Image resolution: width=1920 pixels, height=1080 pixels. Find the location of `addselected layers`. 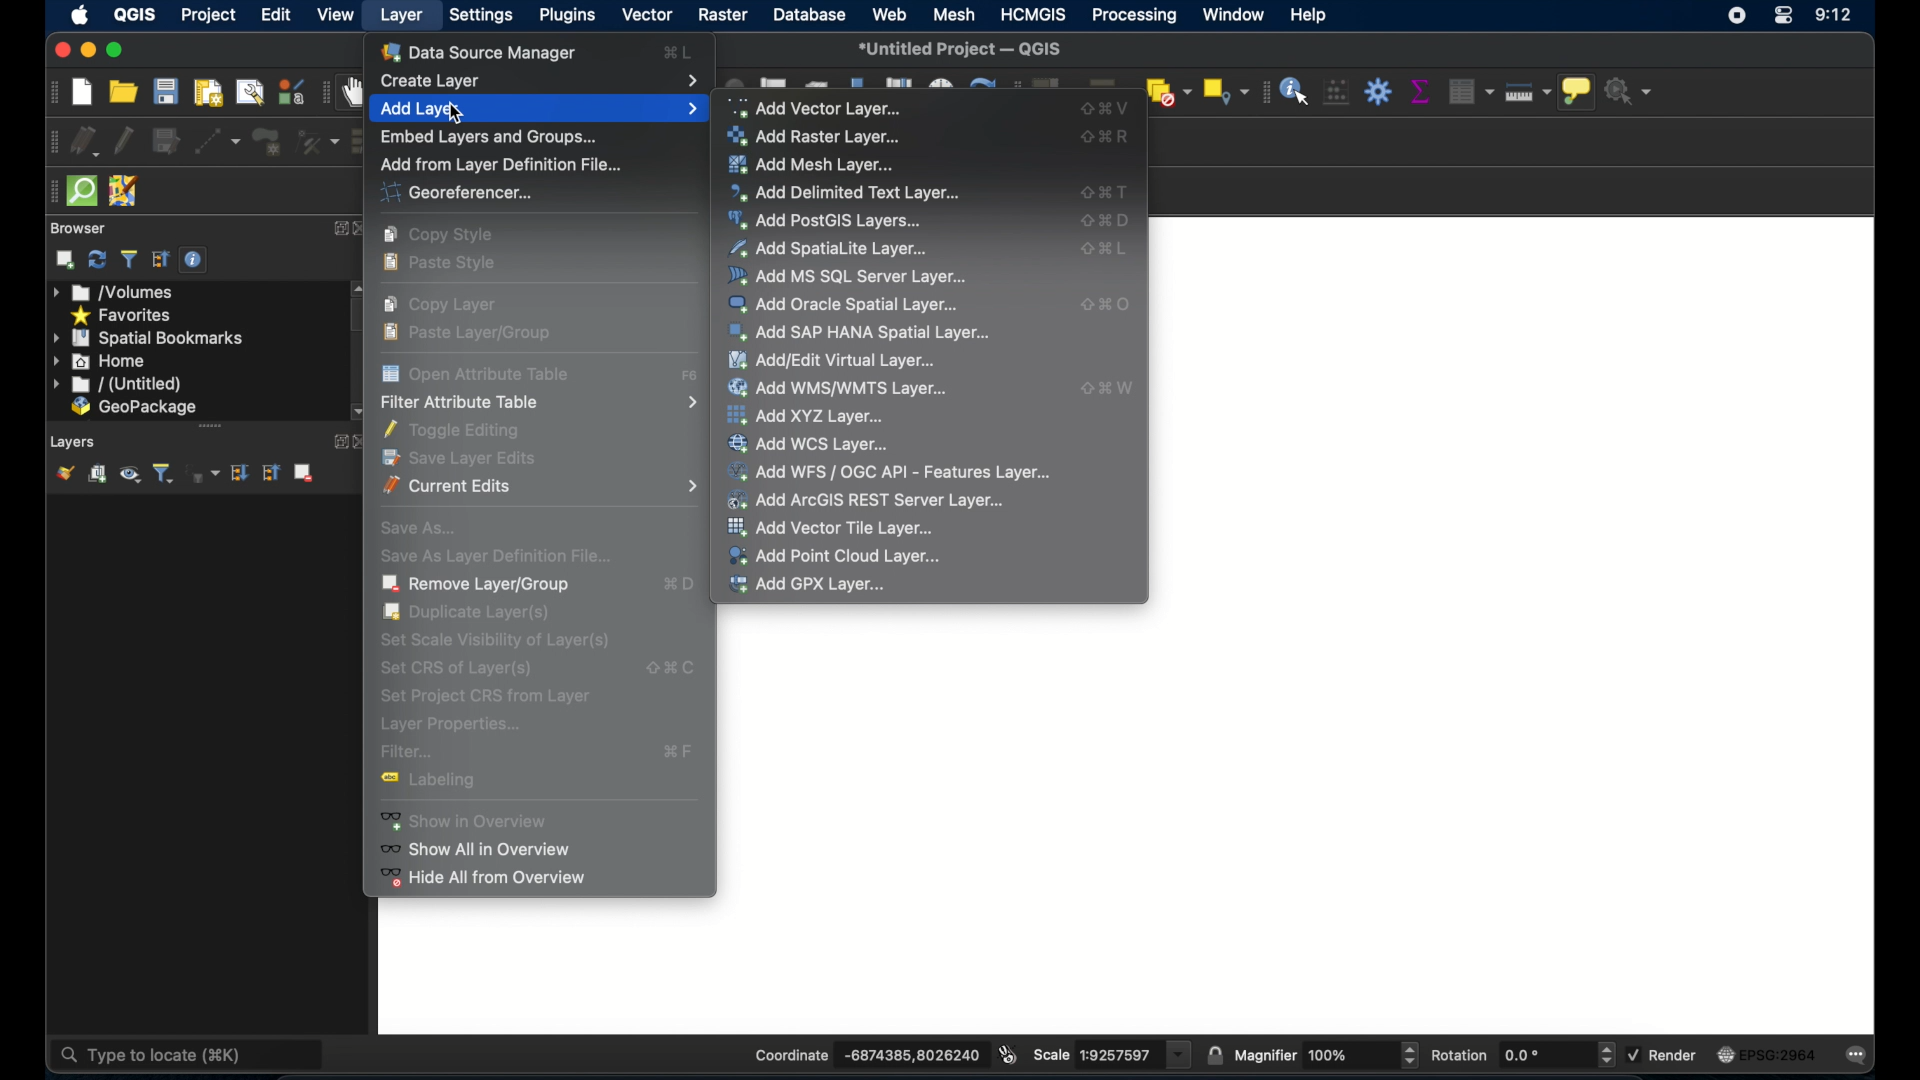

addselected layers is located at coordinates (64, 260).